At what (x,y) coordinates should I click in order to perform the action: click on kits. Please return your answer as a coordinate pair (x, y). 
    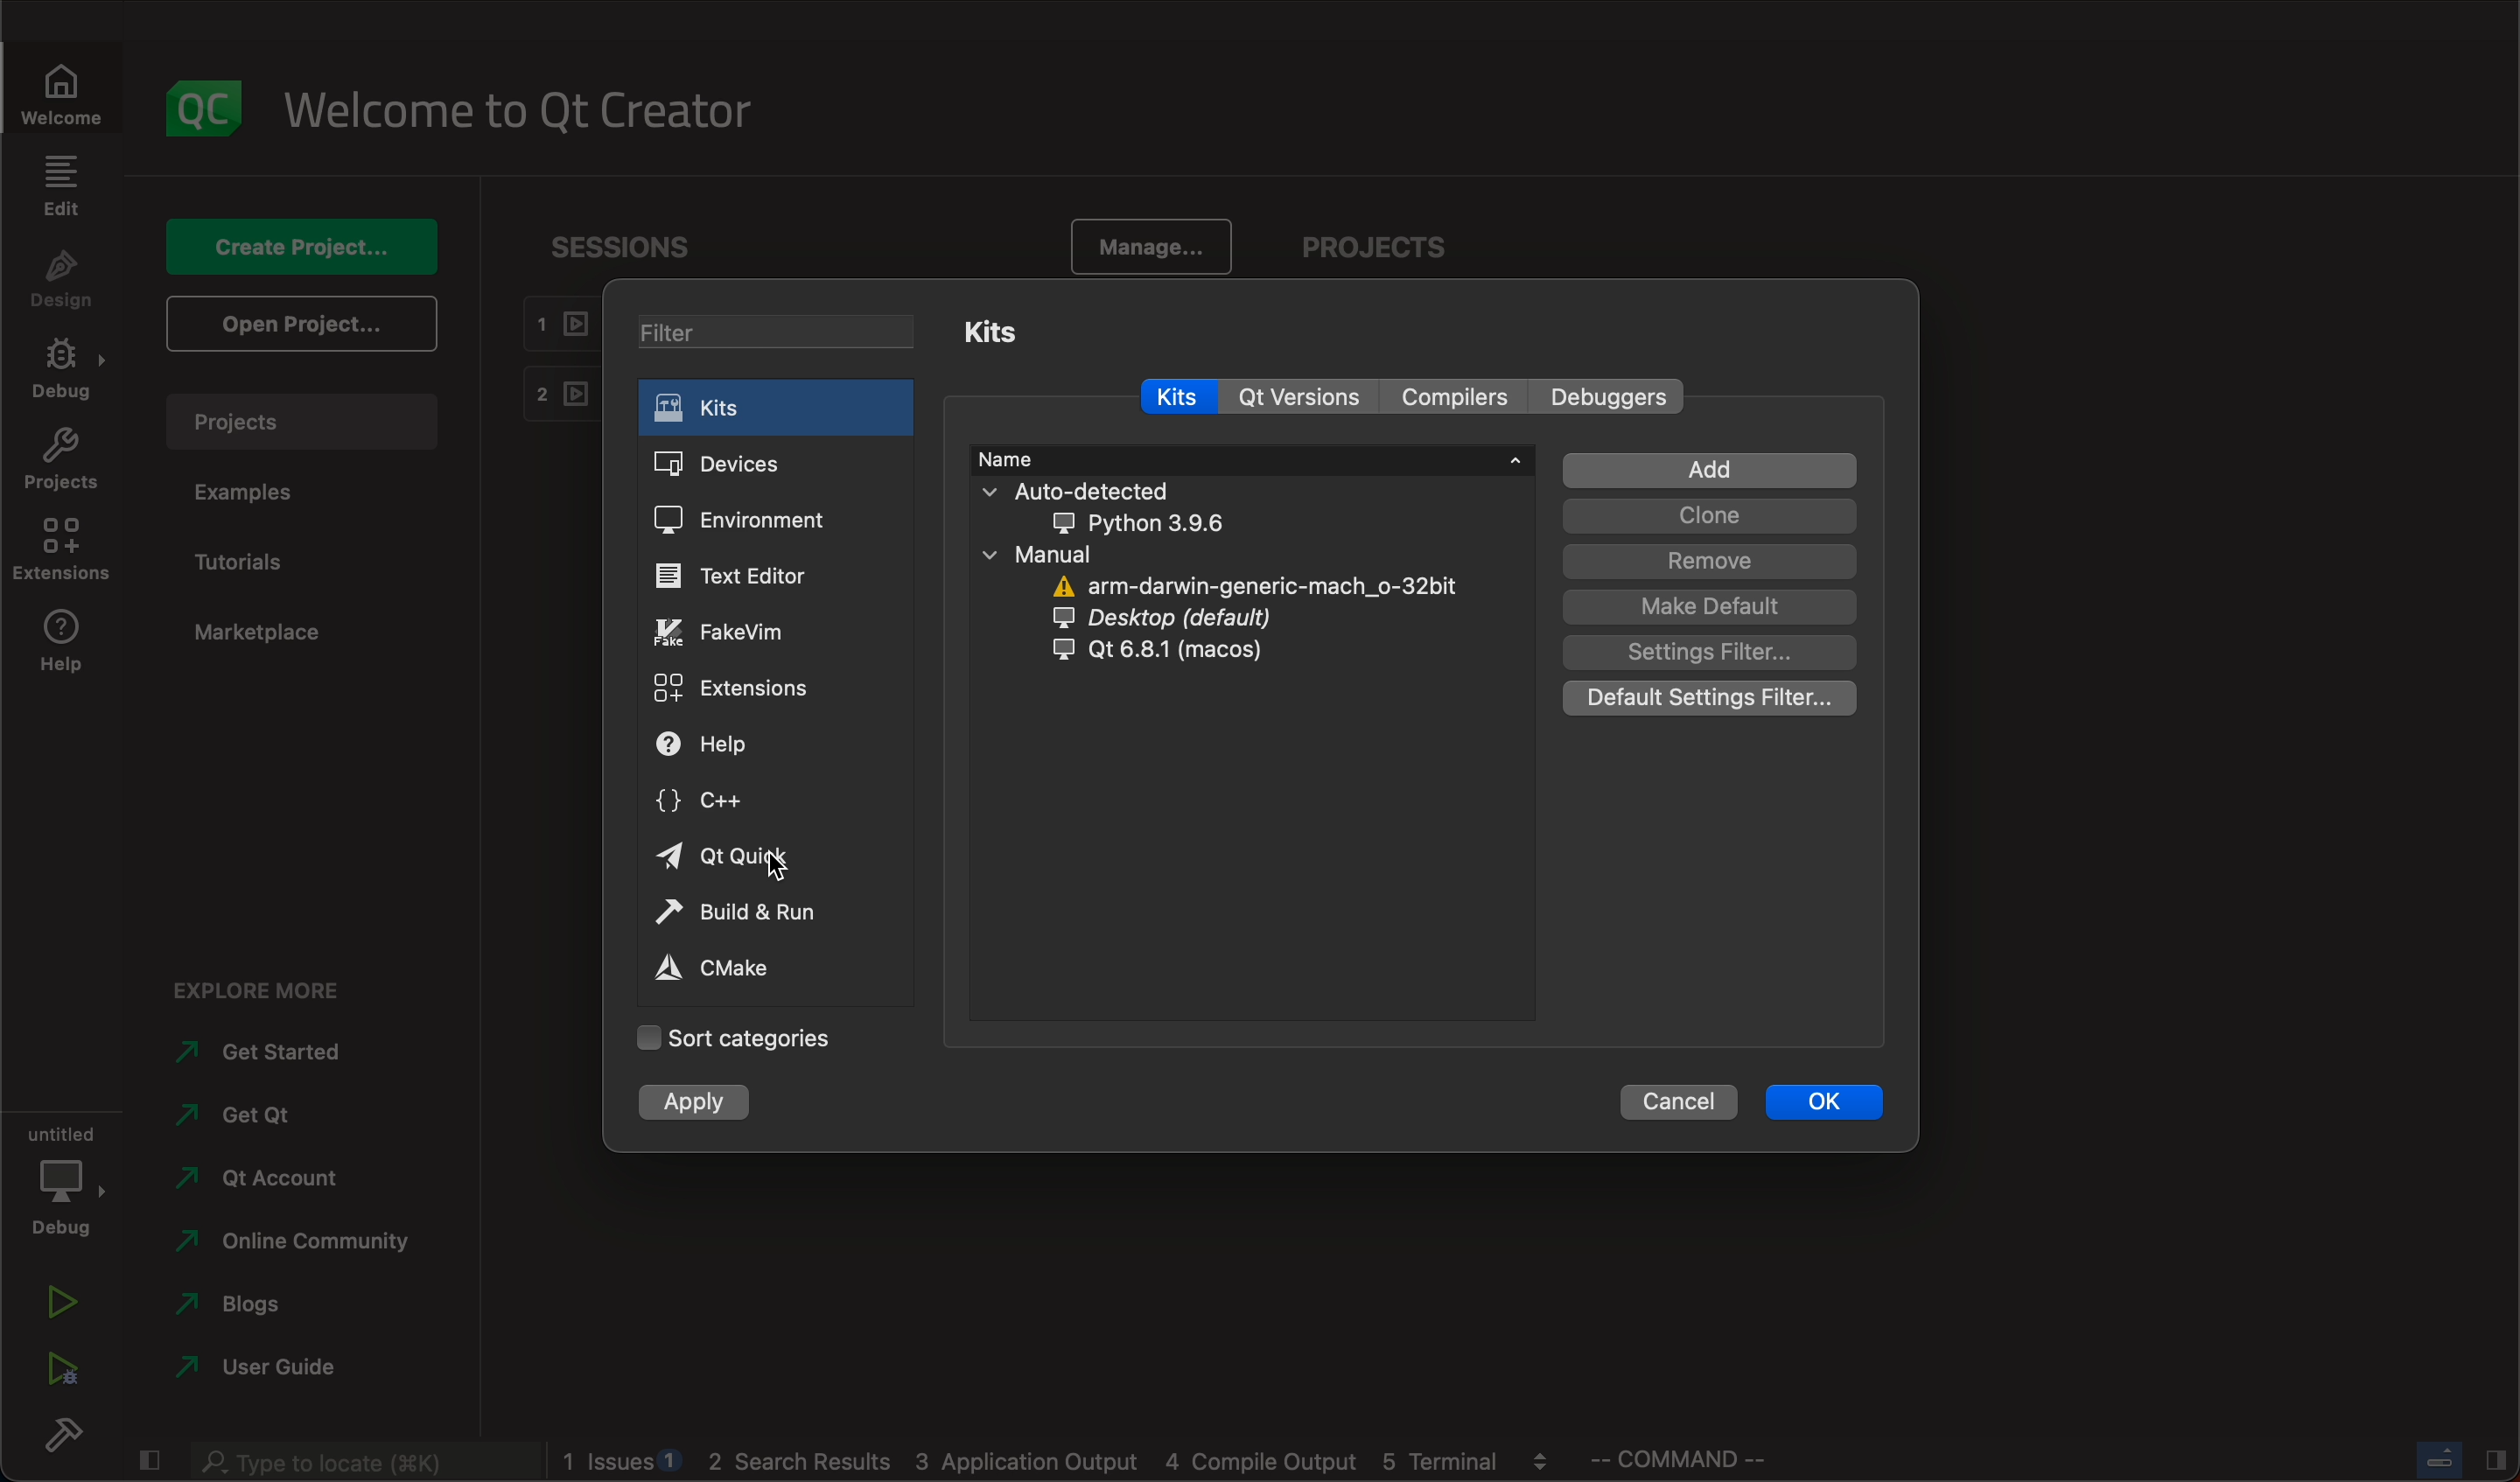
    Looking at the image, I should click on (1172, 394).